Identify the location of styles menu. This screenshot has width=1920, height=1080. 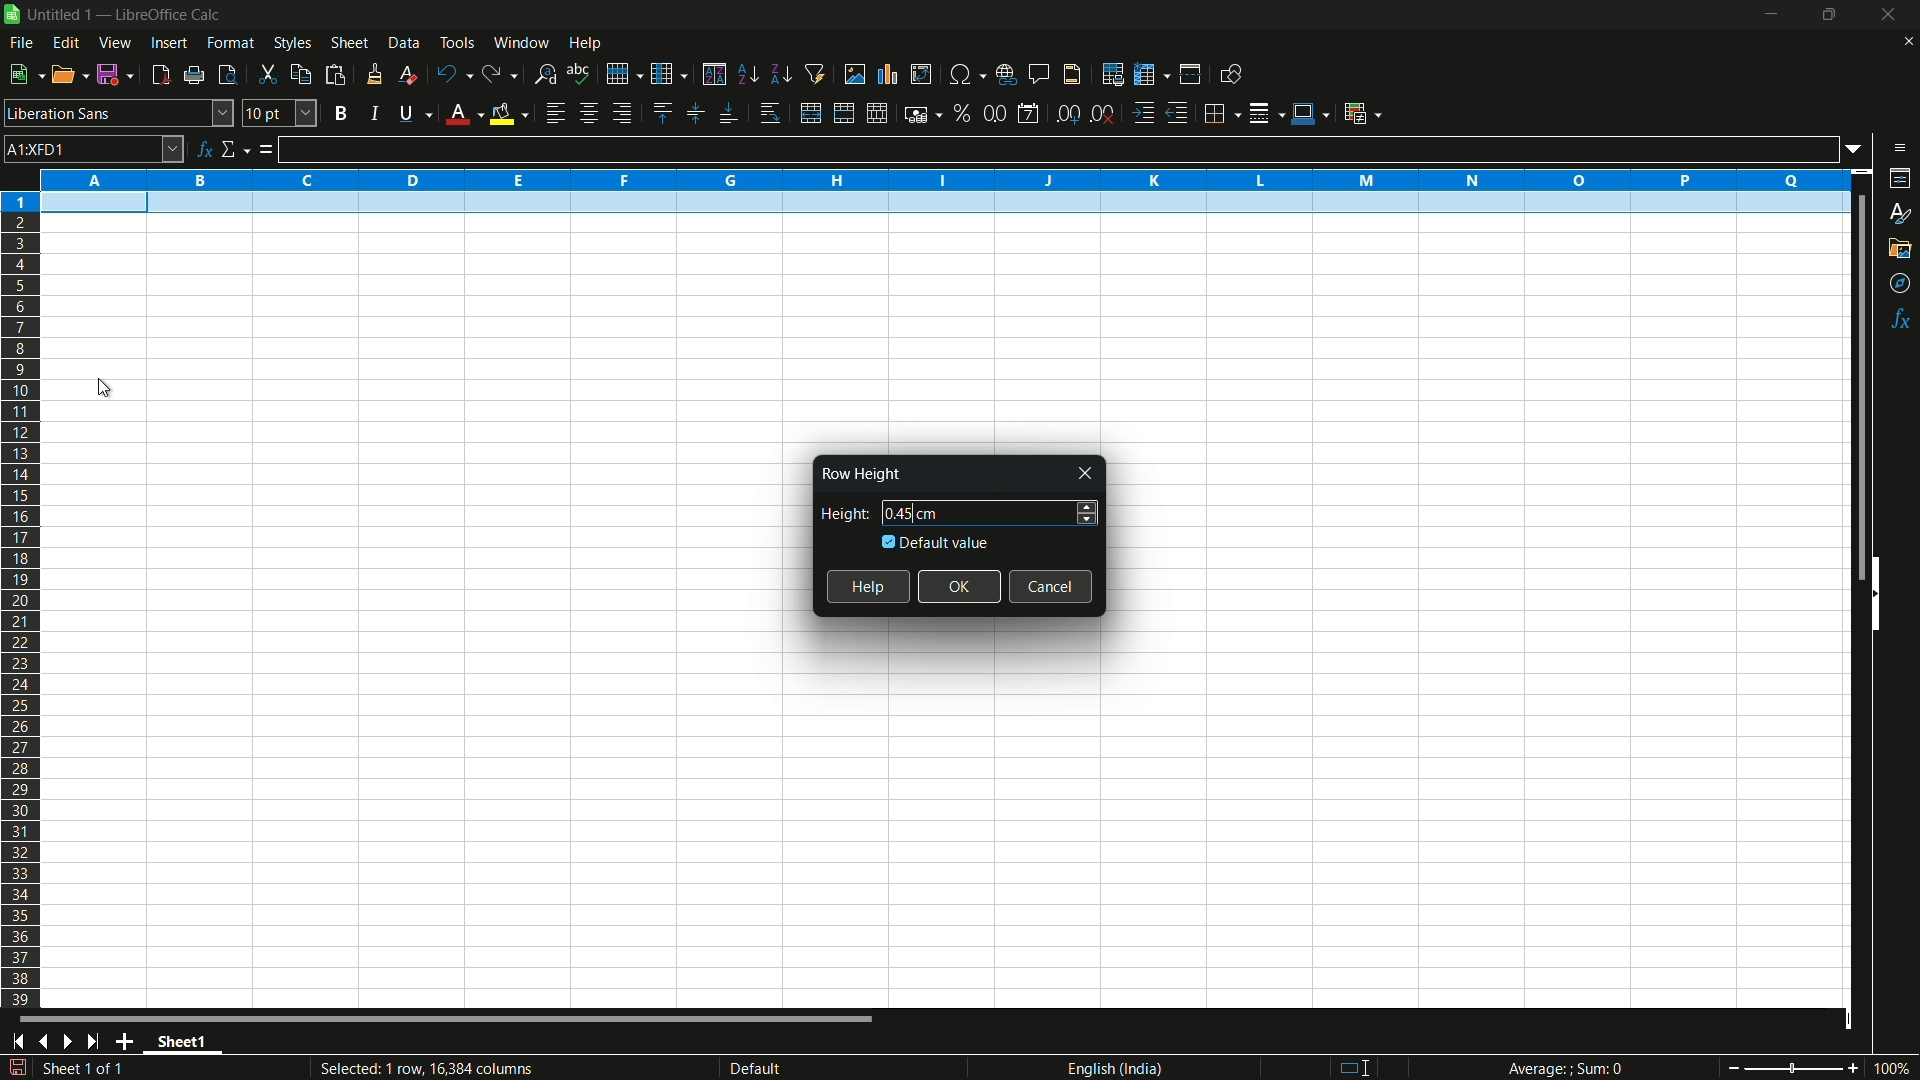
(293, 43).